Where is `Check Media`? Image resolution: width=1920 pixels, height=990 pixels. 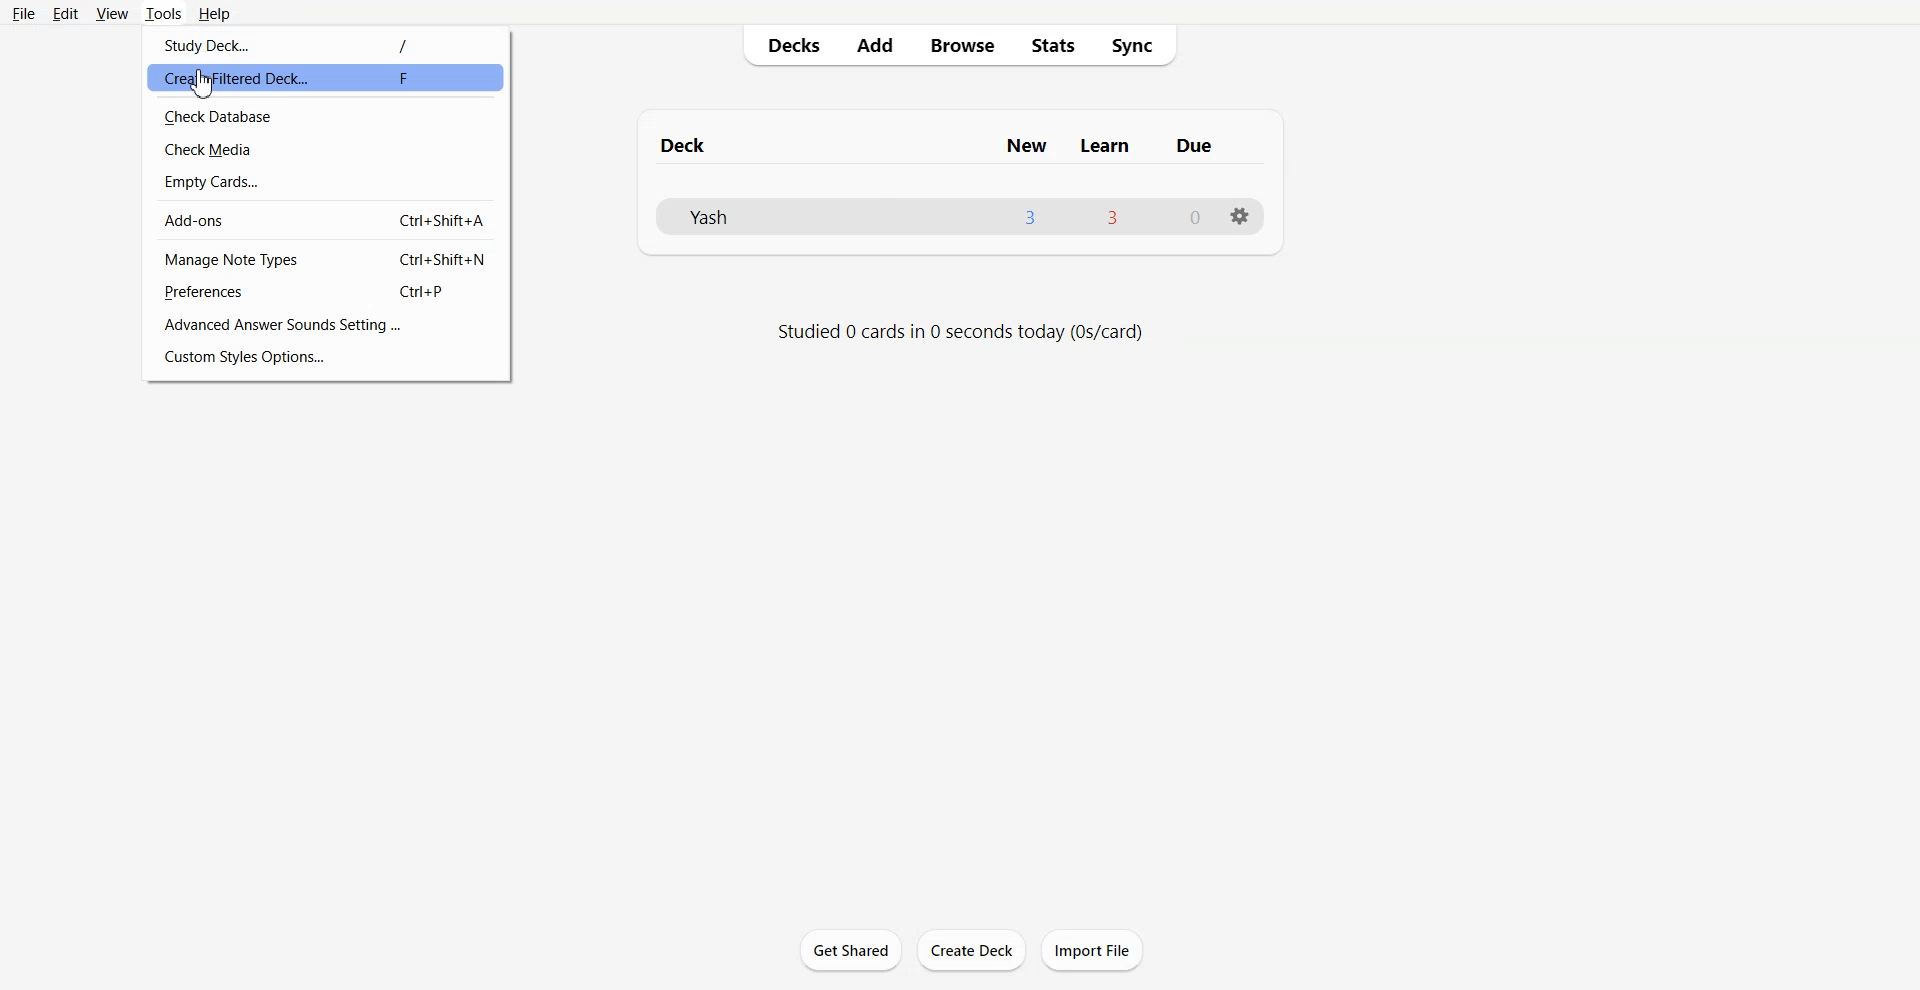
Check Media is located at coordinates (325, 150).